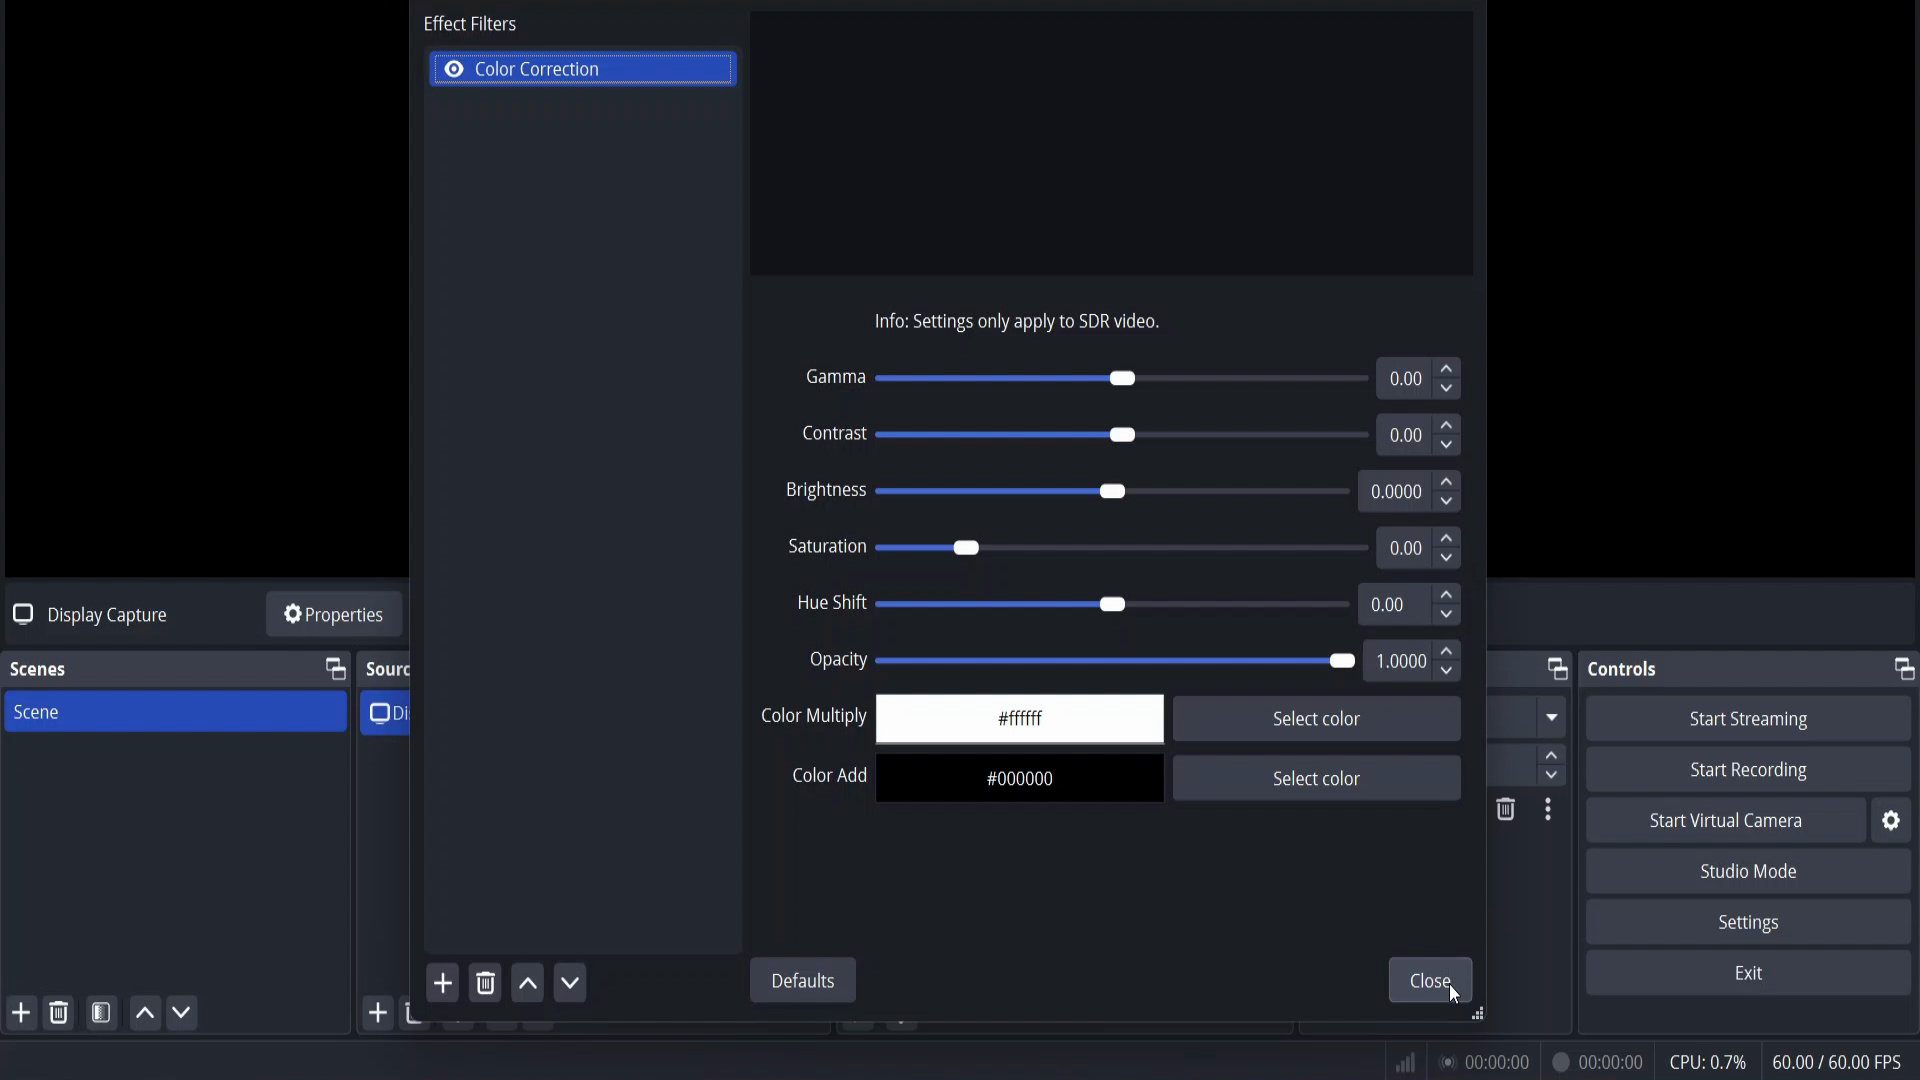 The height and width of the screenshot is (1080, 1920). What do you see at coordinates (440, 983) in the screenshot?
I see `add effect filter` at bounding box center [440, 983].